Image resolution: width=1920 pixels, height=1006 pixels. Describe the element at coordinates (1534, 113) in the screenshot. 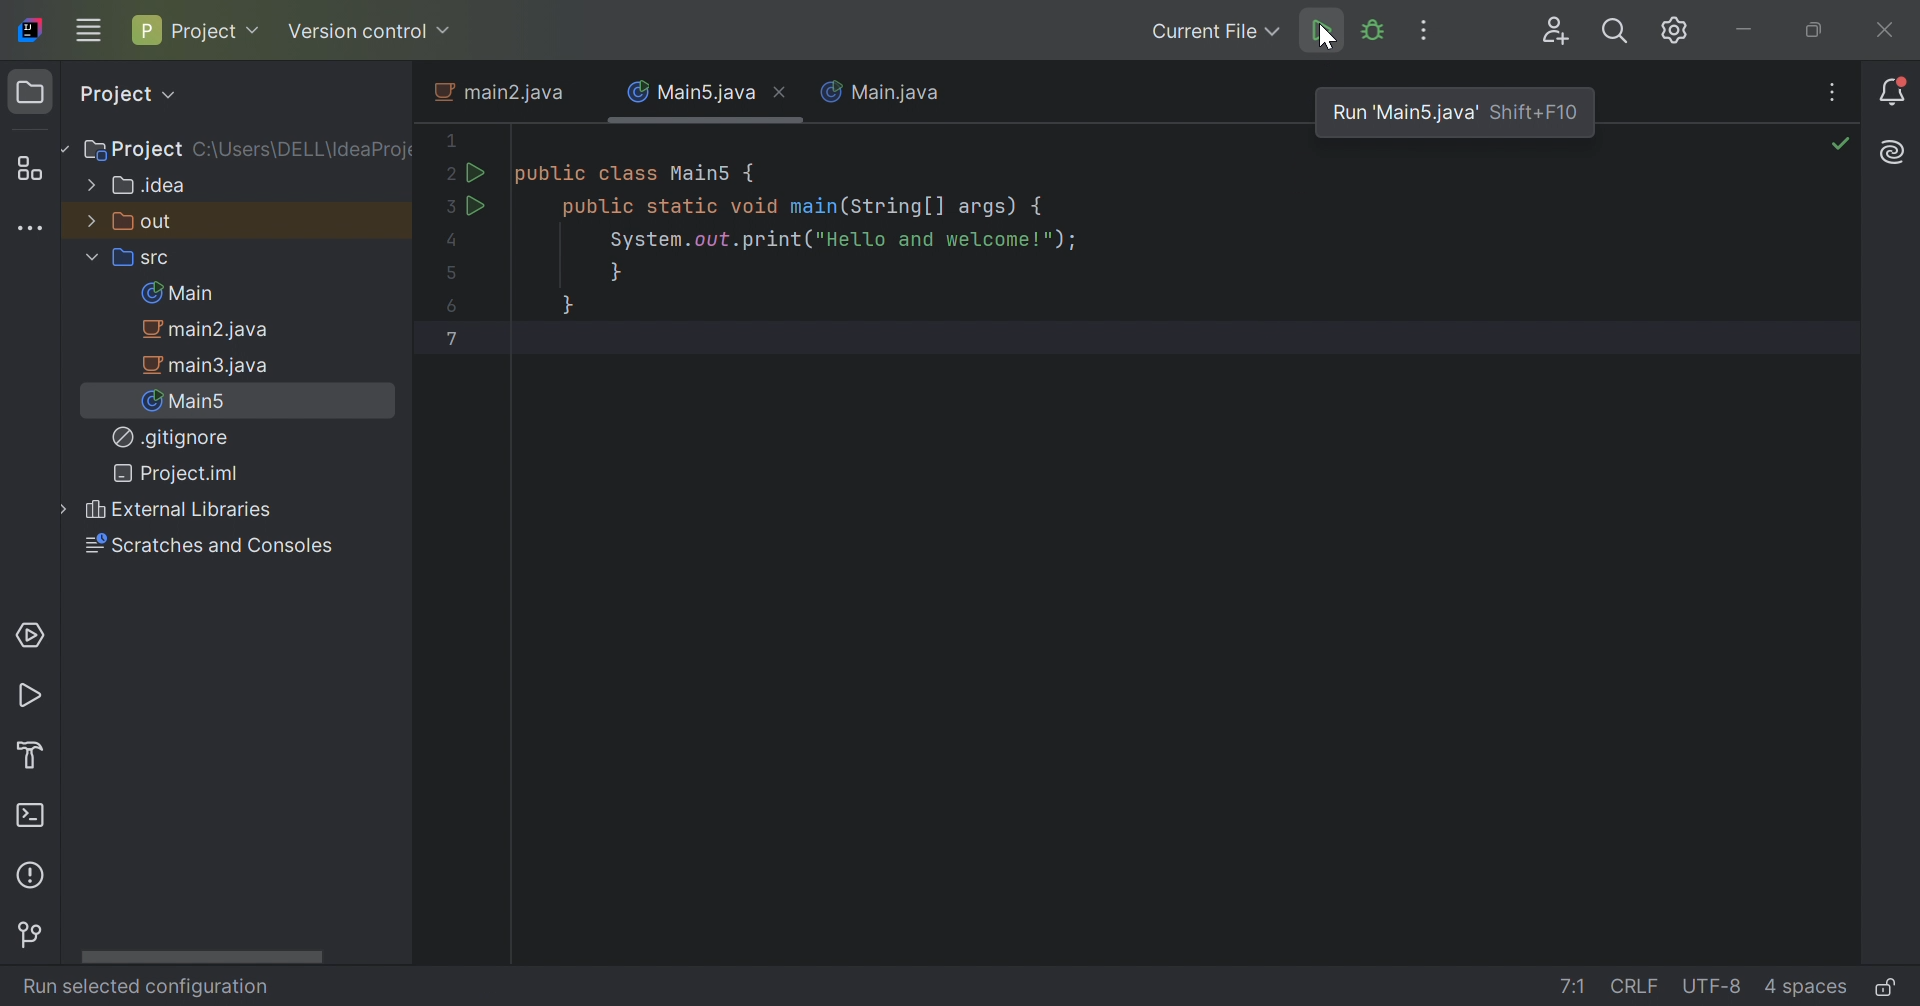

I see `Shift+F10` at that location.